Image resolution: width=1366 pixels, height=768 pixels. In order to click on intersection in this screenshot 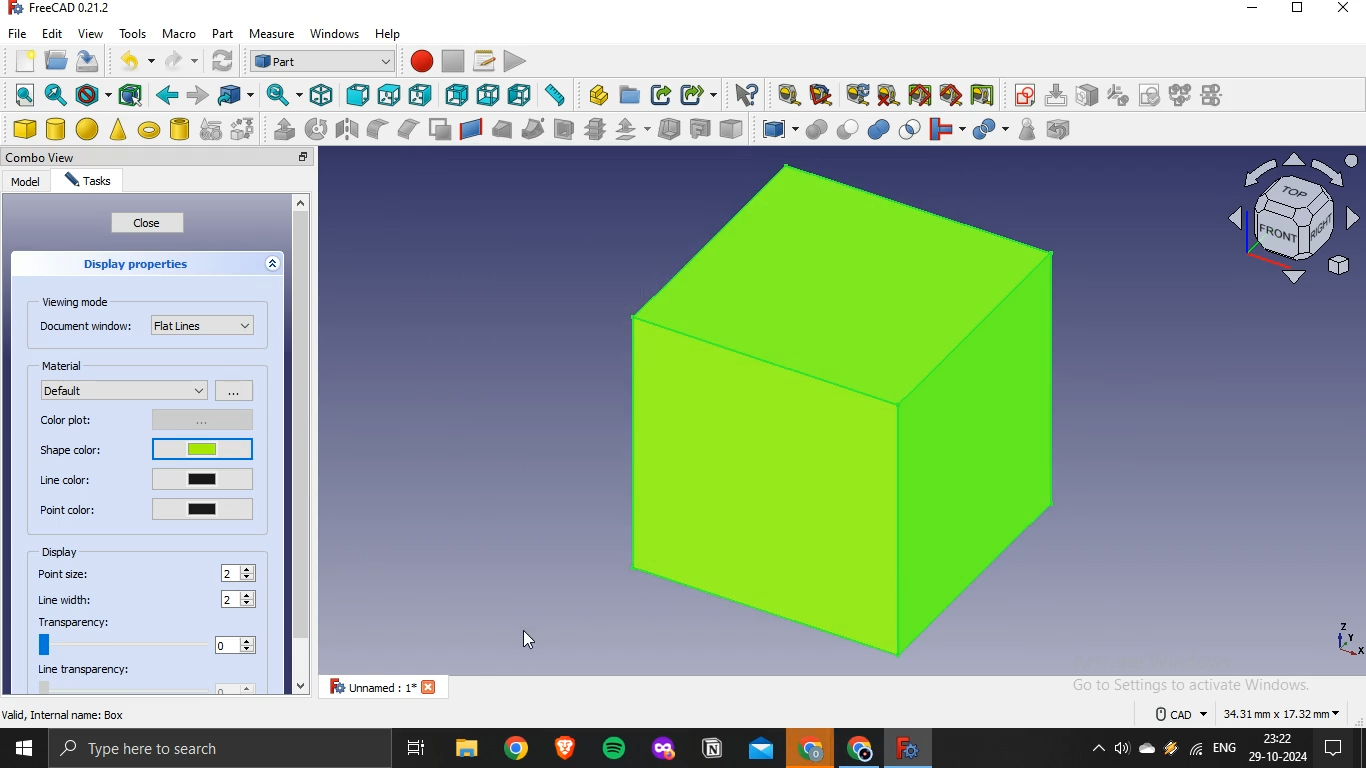, I will do `click(911, 127)`.